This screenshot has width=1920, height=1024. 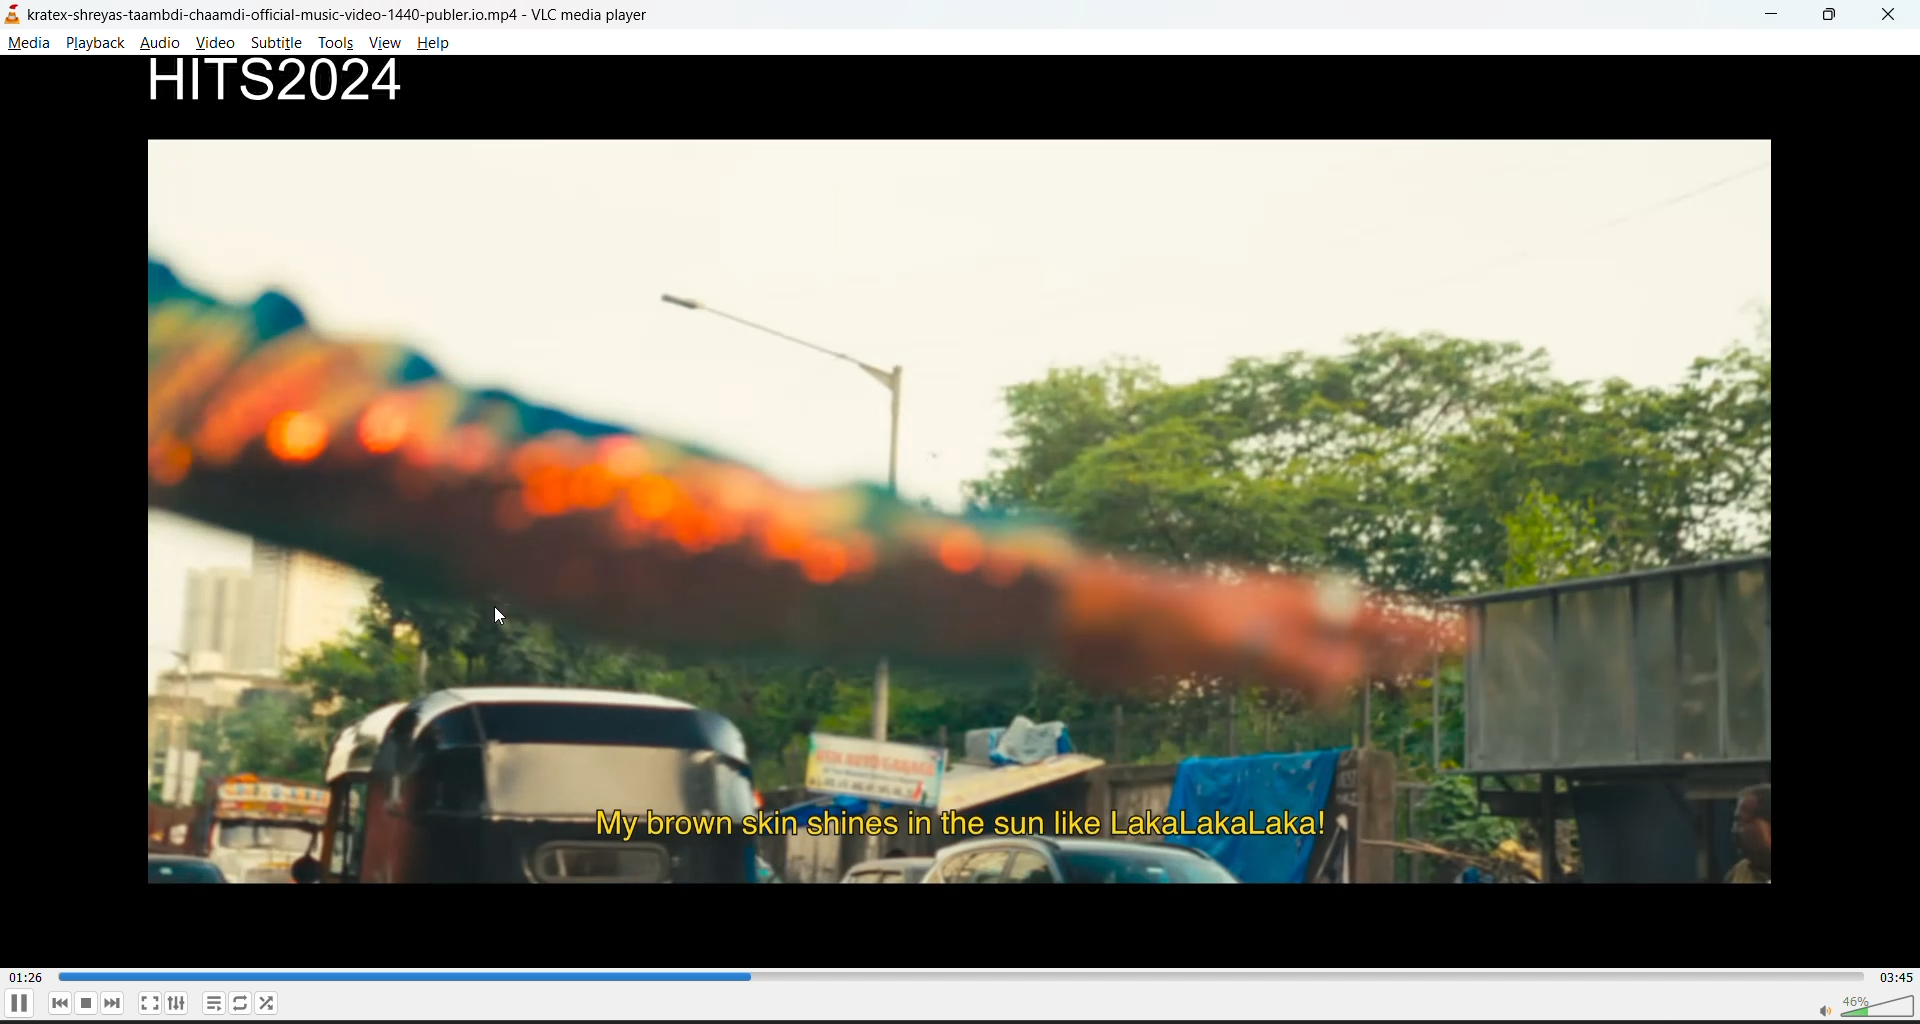 What do you see at coordinates (119, 1003) in the screenshot?
I see `next` at bounding box center [119, 1003].